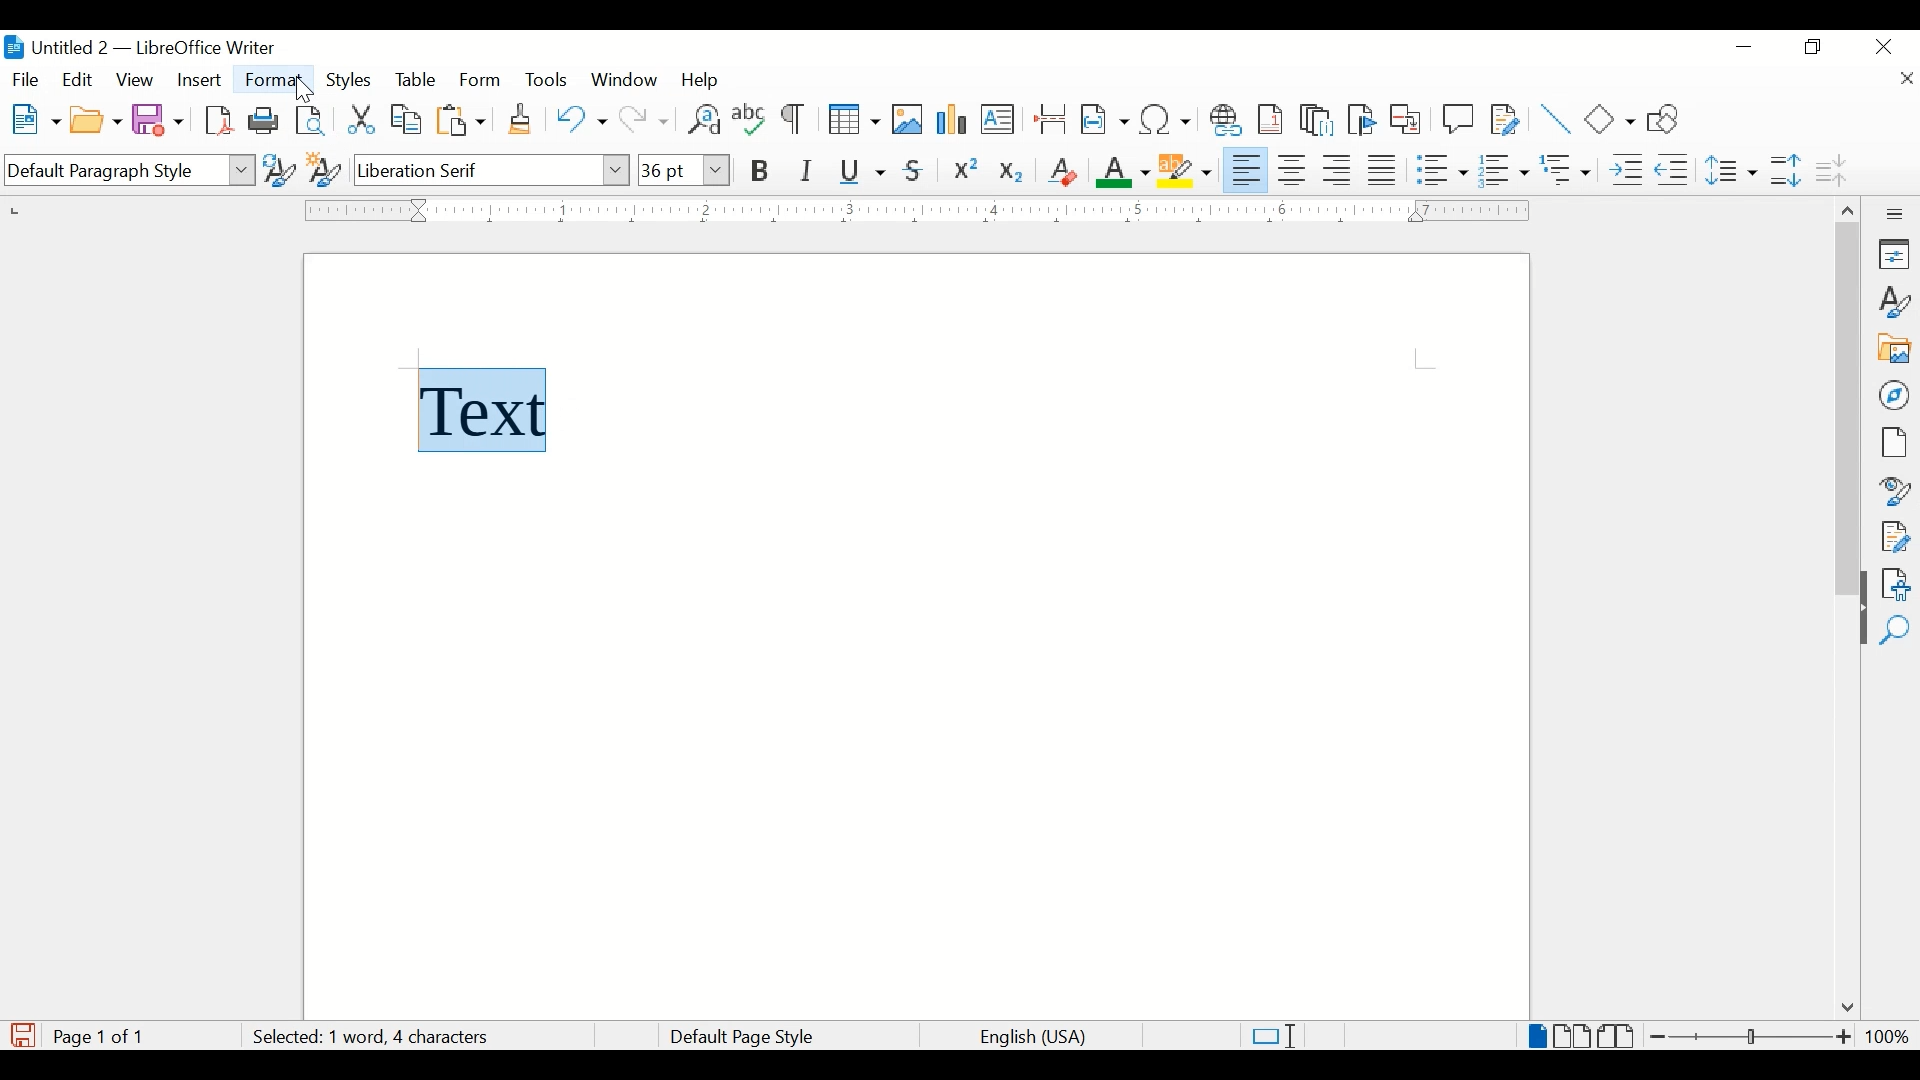  I want to click on toggle formatting marks, so click(795, 121).